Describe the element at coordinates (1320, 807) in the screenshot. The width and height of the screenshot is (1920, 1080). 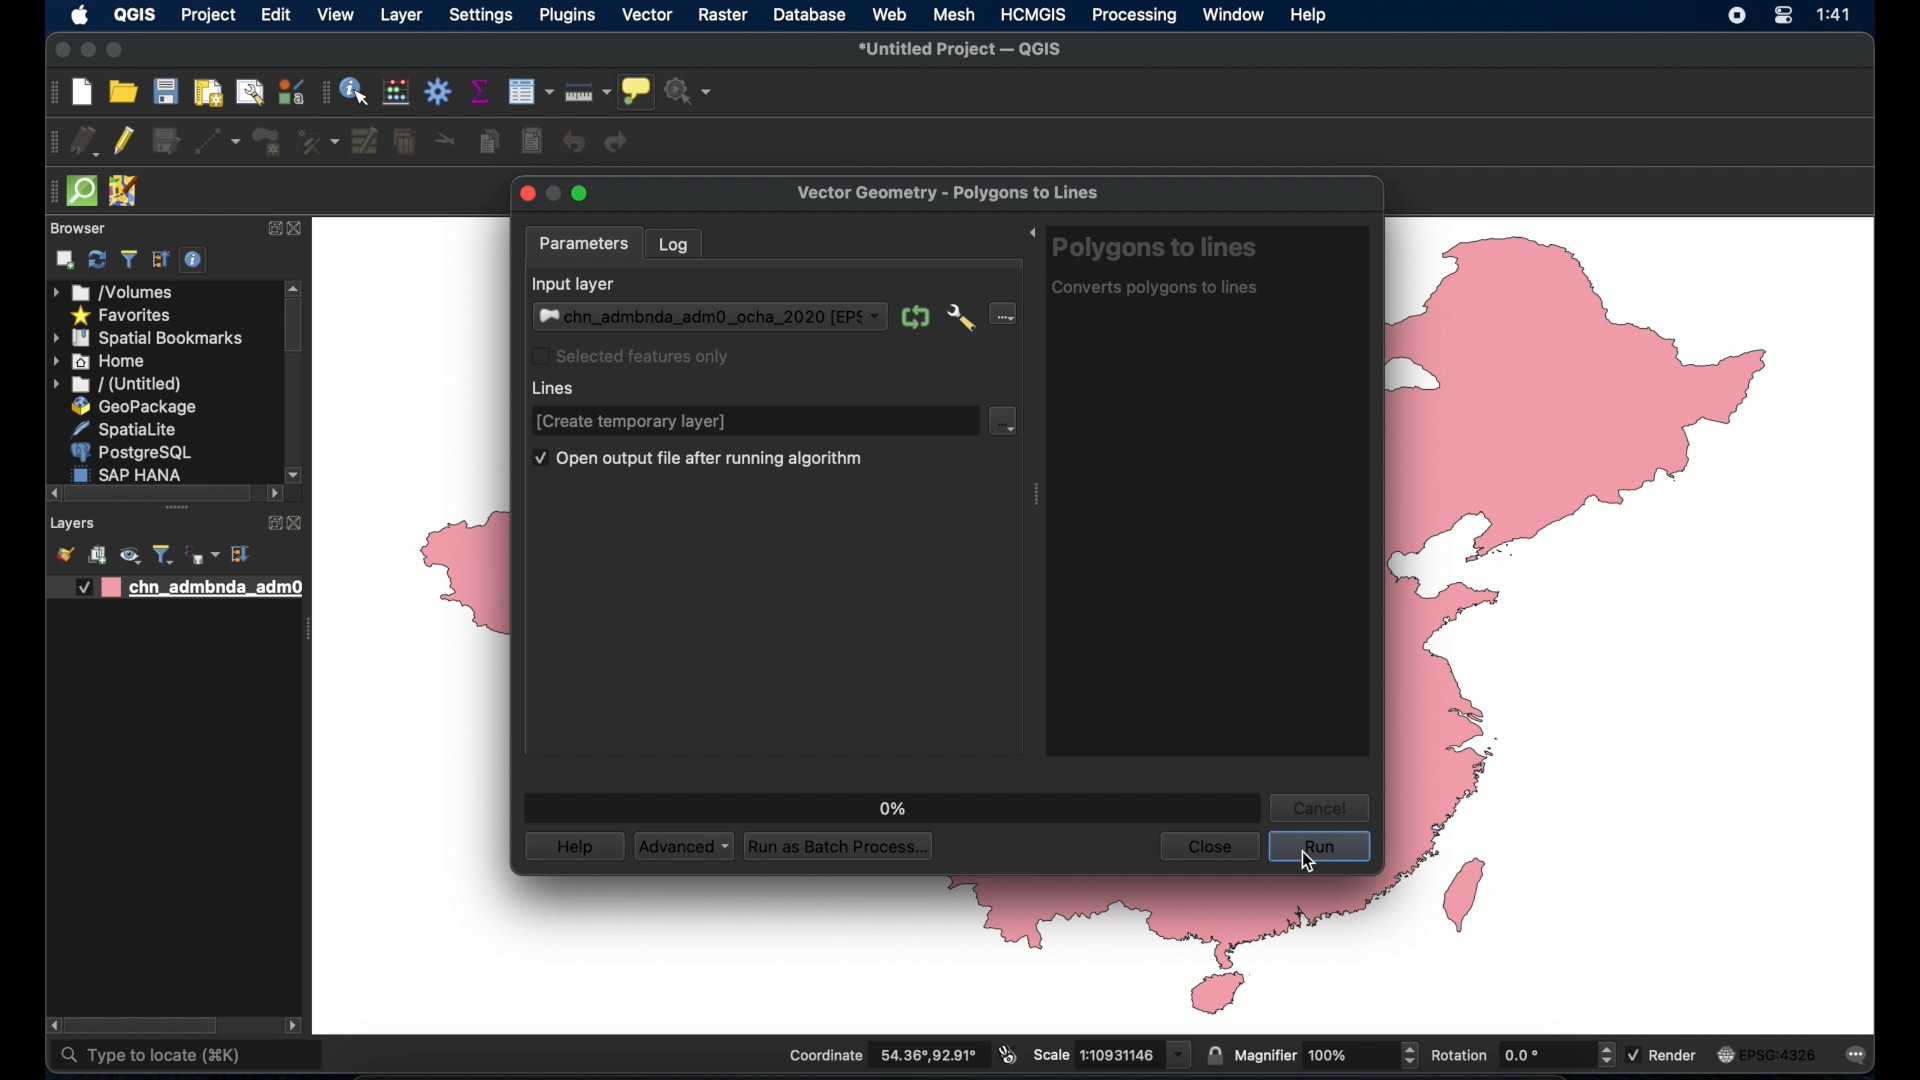
I see `cancel` at that location.